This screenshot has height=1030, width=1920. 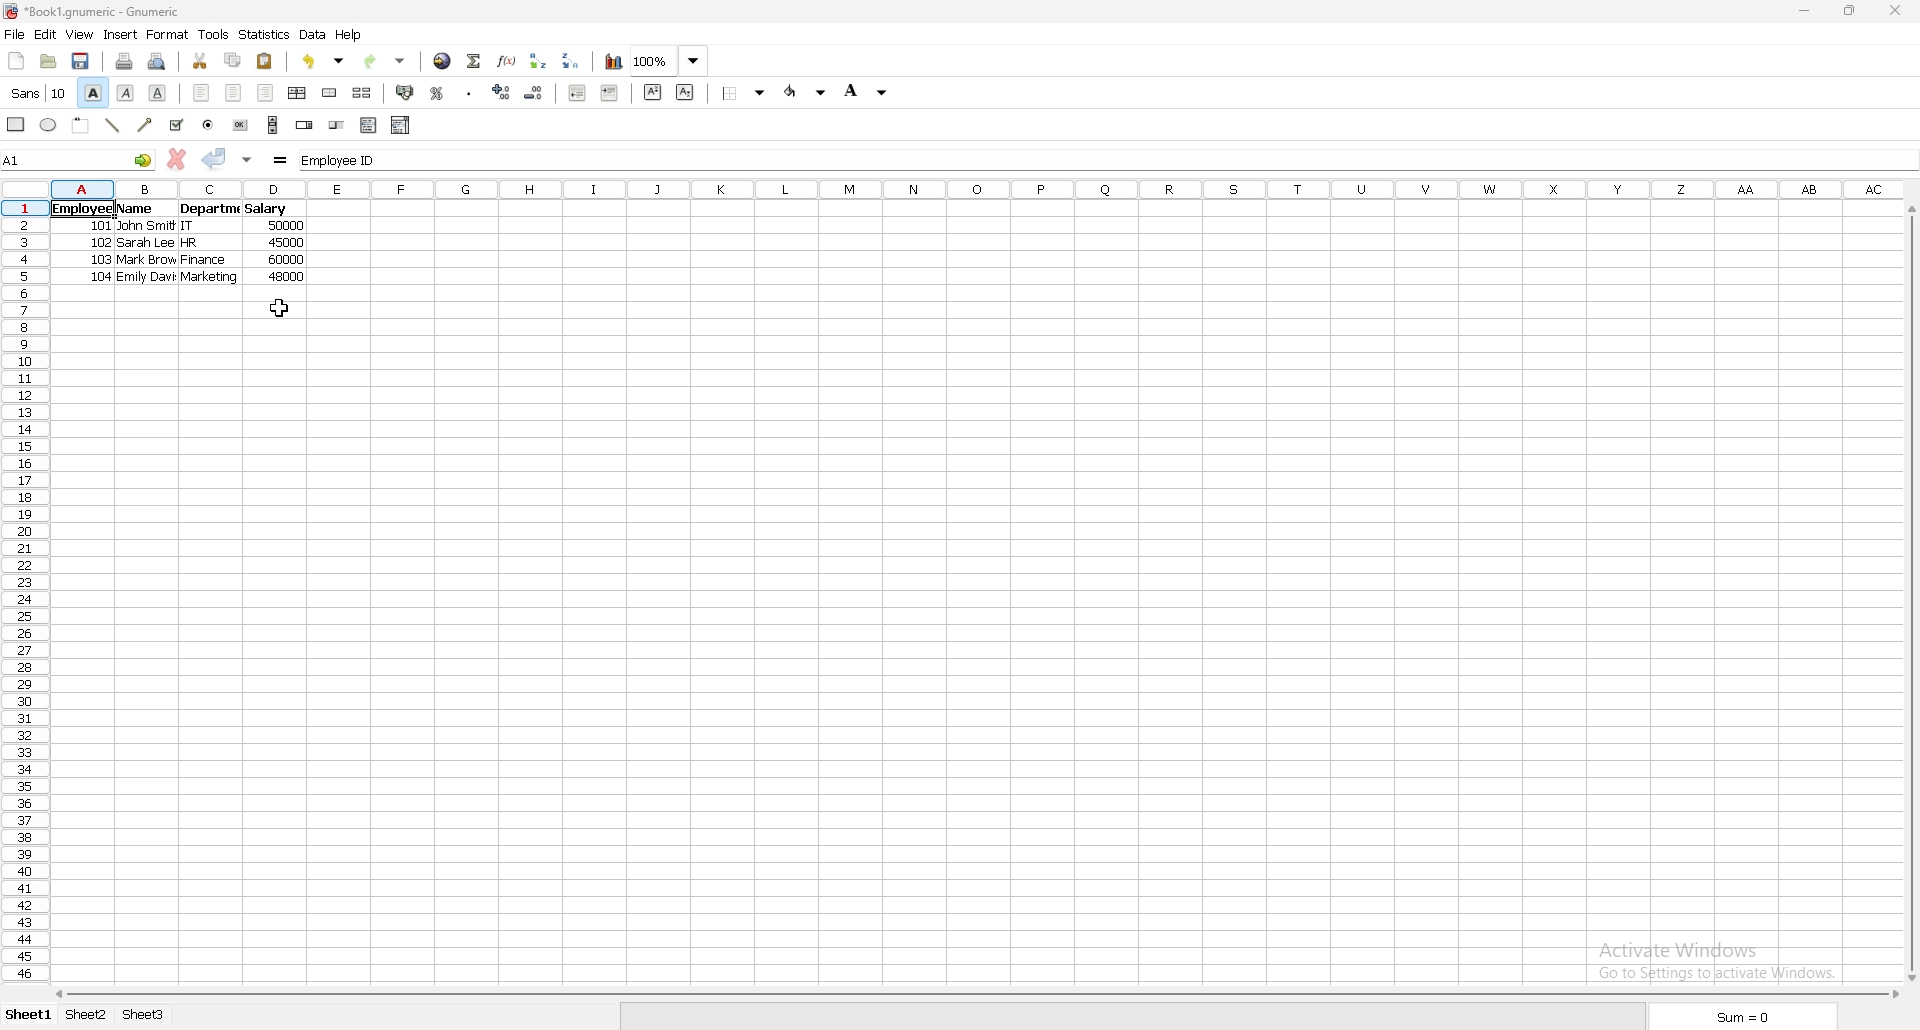 I want to click on row, so click(x=21, y=592).